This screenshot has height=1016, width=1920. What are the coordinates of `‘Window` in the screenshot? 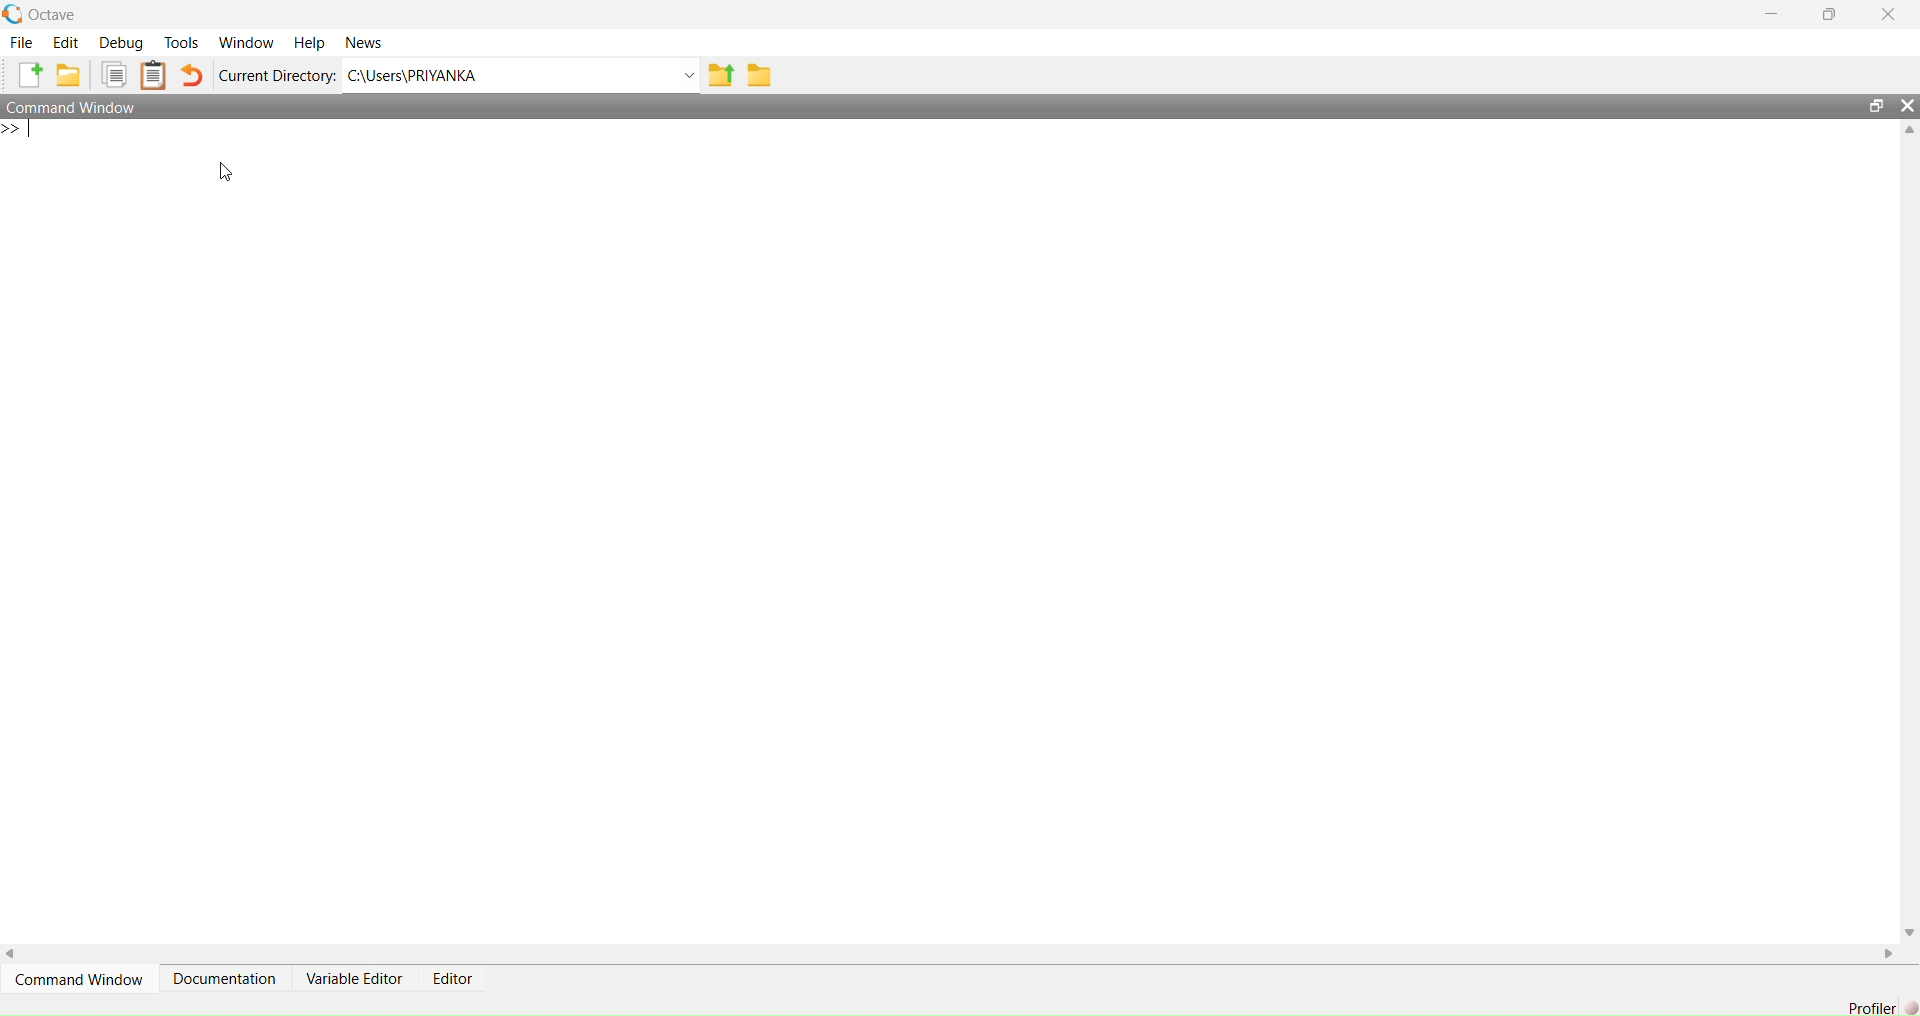 It's located at (245, 38).